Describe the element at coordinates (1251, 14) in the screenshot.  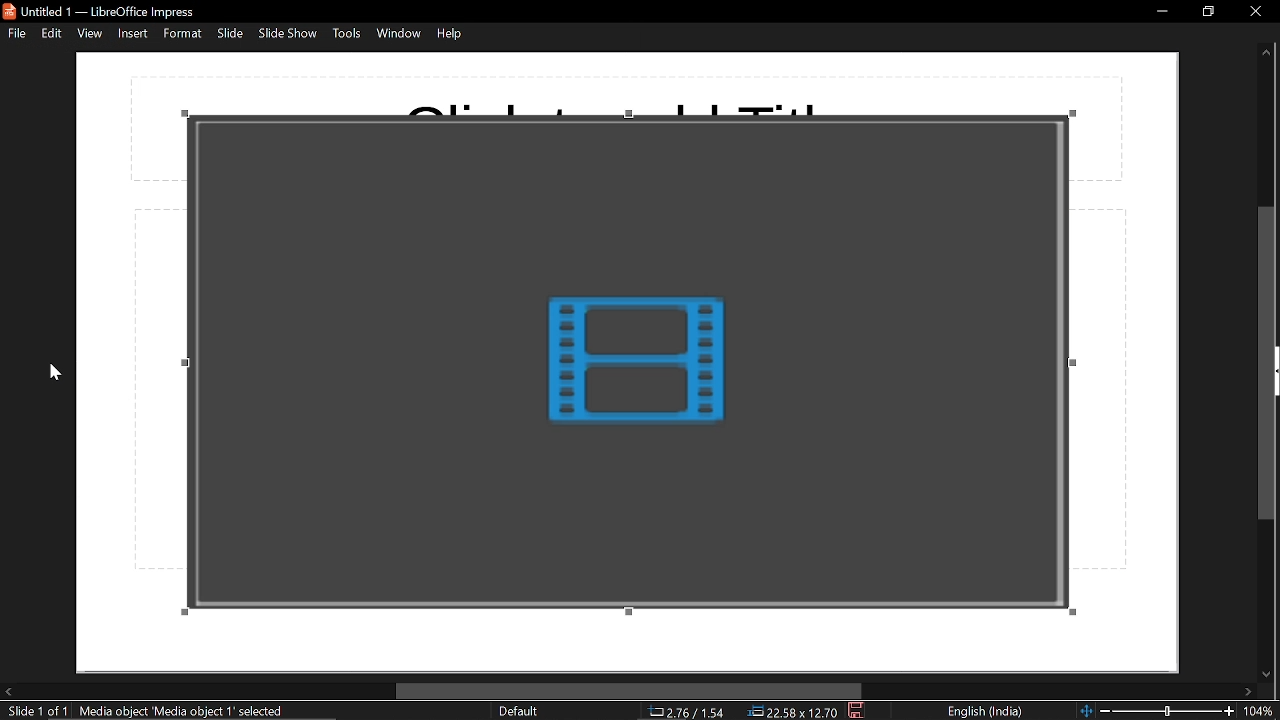
I see `close` at that location.